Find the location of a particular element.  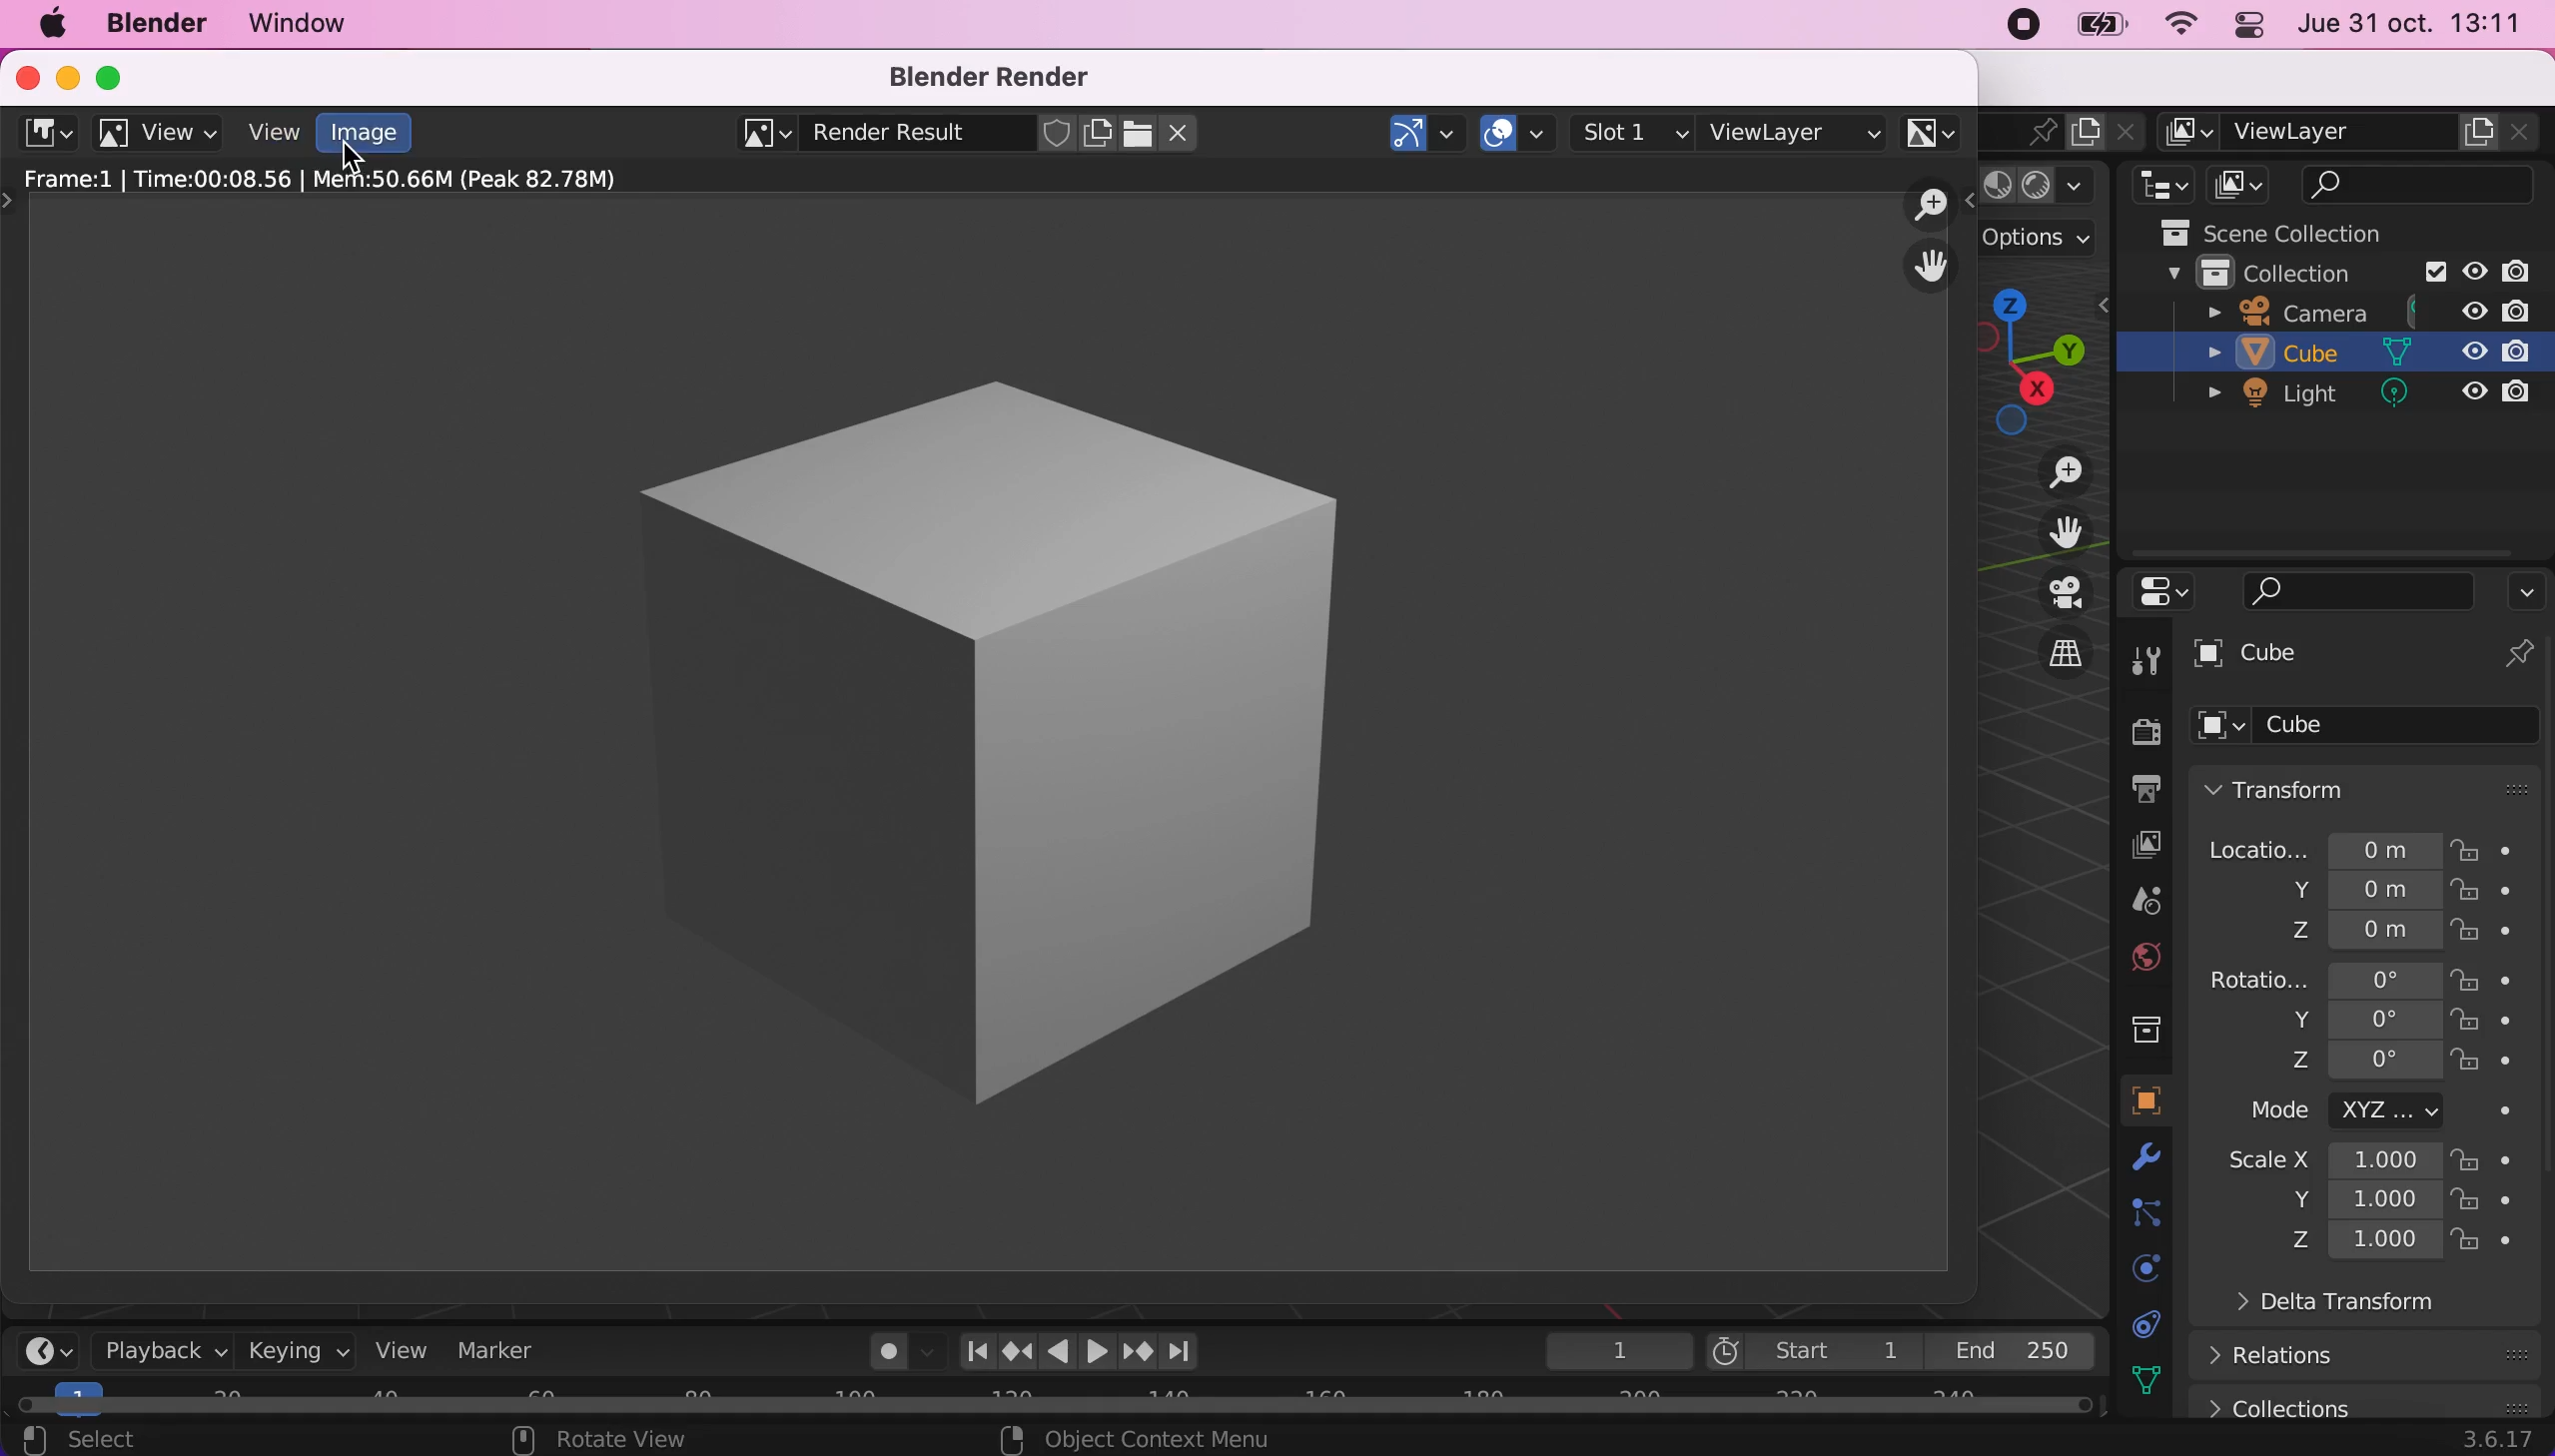

transform  is located at coordinates (2373, 787).